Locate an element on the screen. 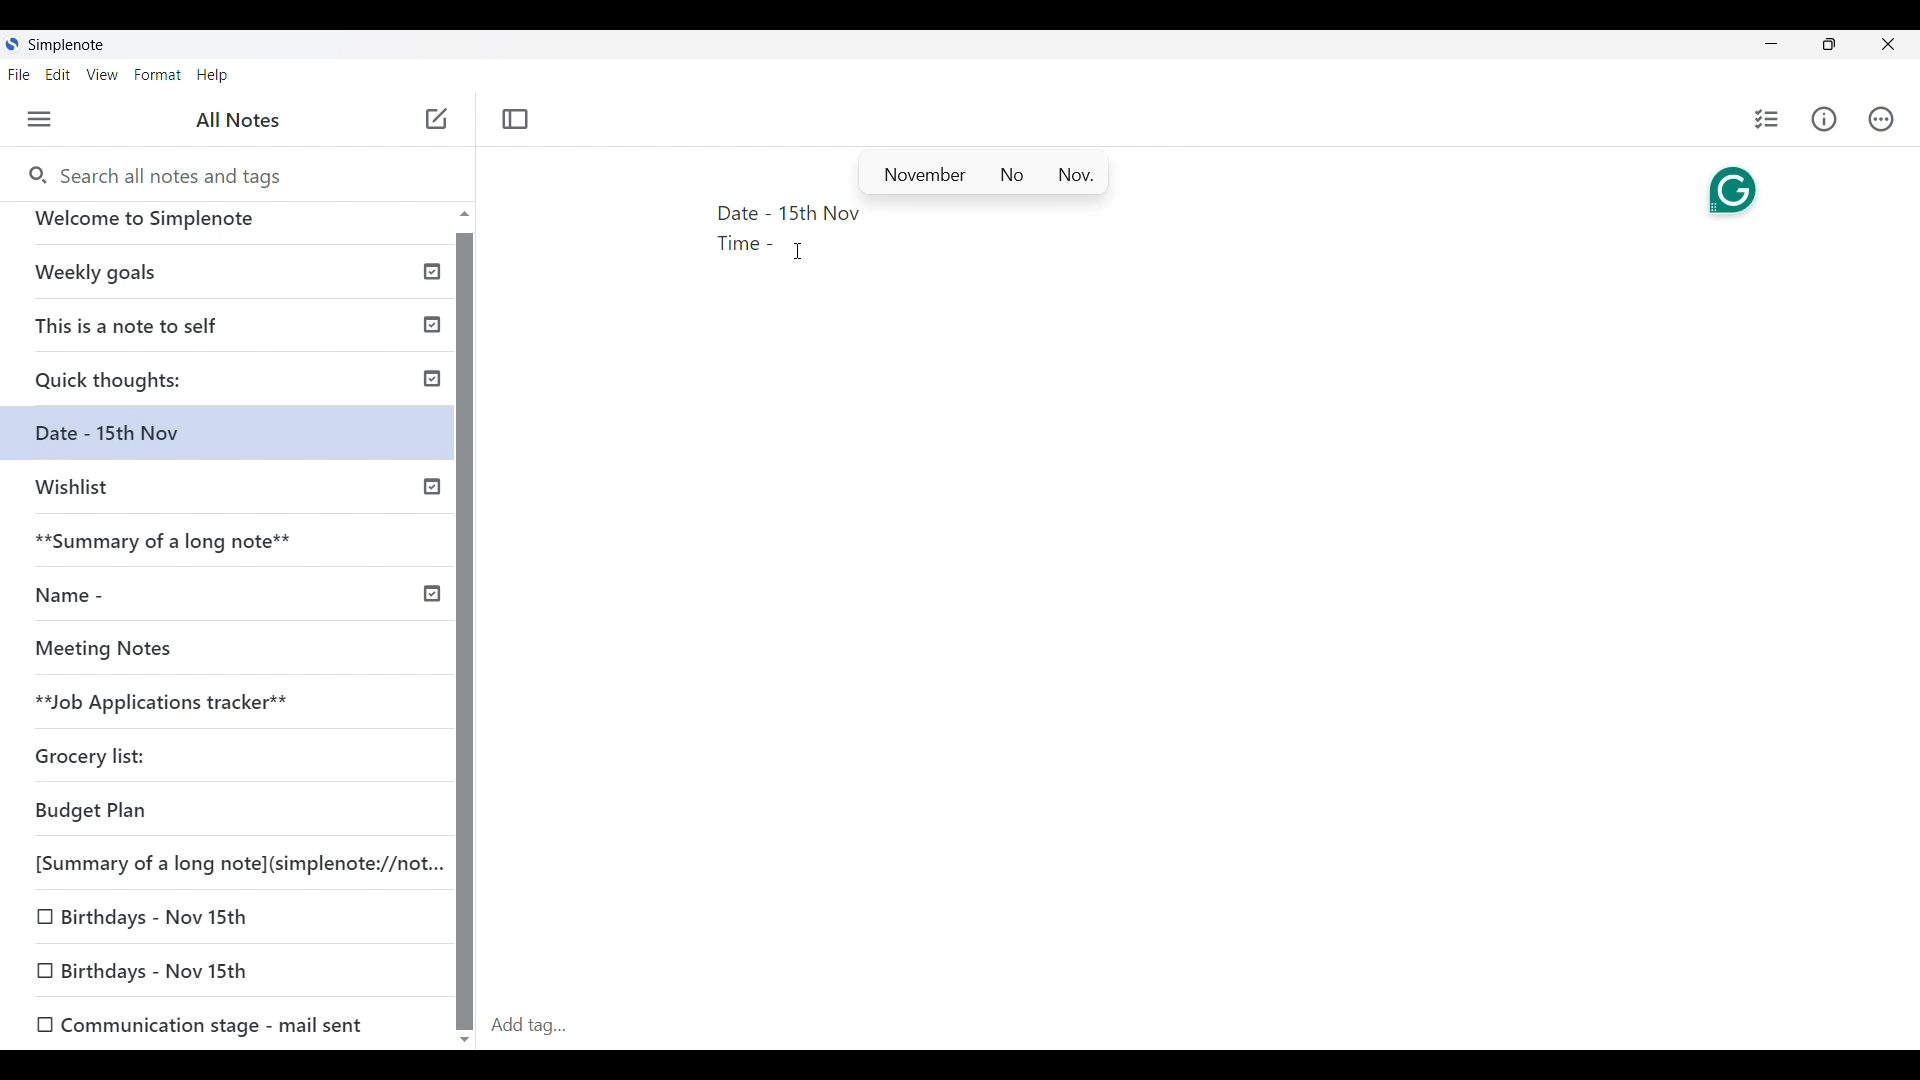 Image resolution: width=1920 pixels, height=1080 pixels. Unpublished note is located at coordinates (233, 496).